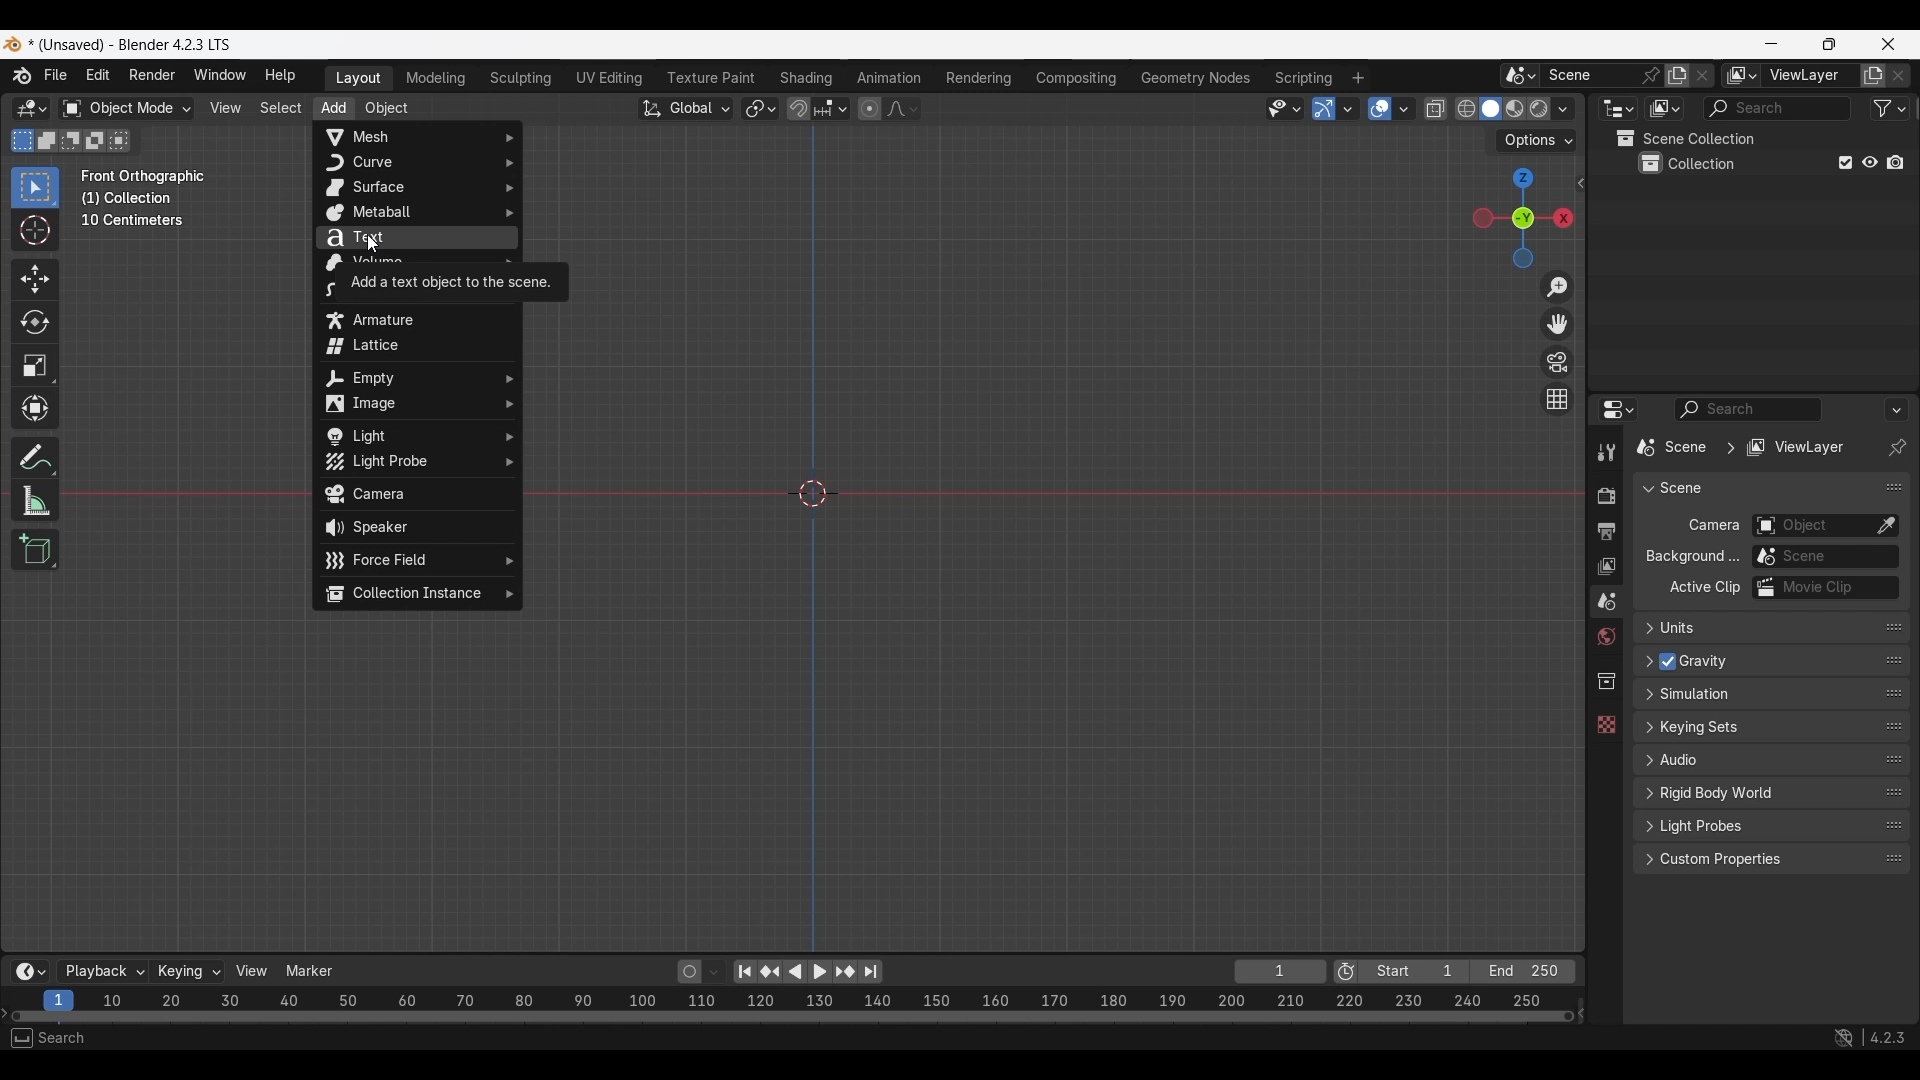 Image resolution: width=1920 pixels, height=1080 pixels. Describe the element at coordinates (23, 76) in the screenshot. I see `More about Blender` at that location.